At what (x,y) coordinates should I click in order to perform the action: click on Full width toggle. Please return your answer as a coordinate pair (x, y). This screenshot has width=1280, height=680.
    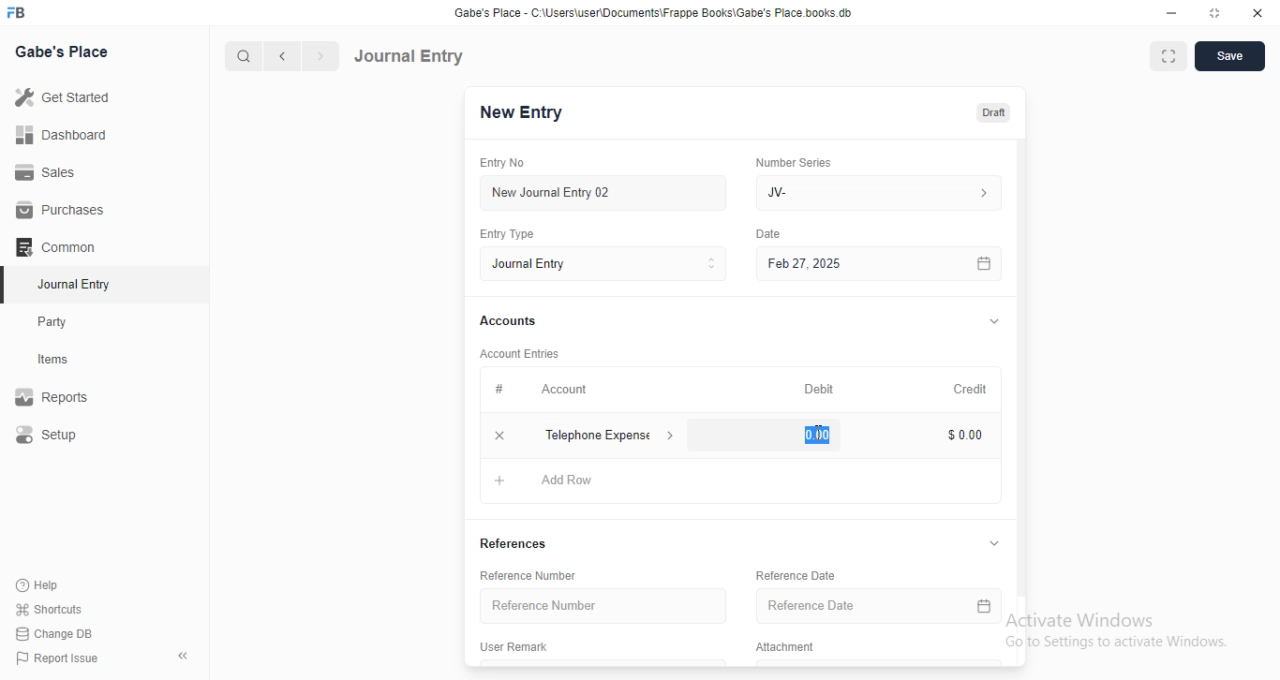
    Looking at the image, I should click on (1171, 56).